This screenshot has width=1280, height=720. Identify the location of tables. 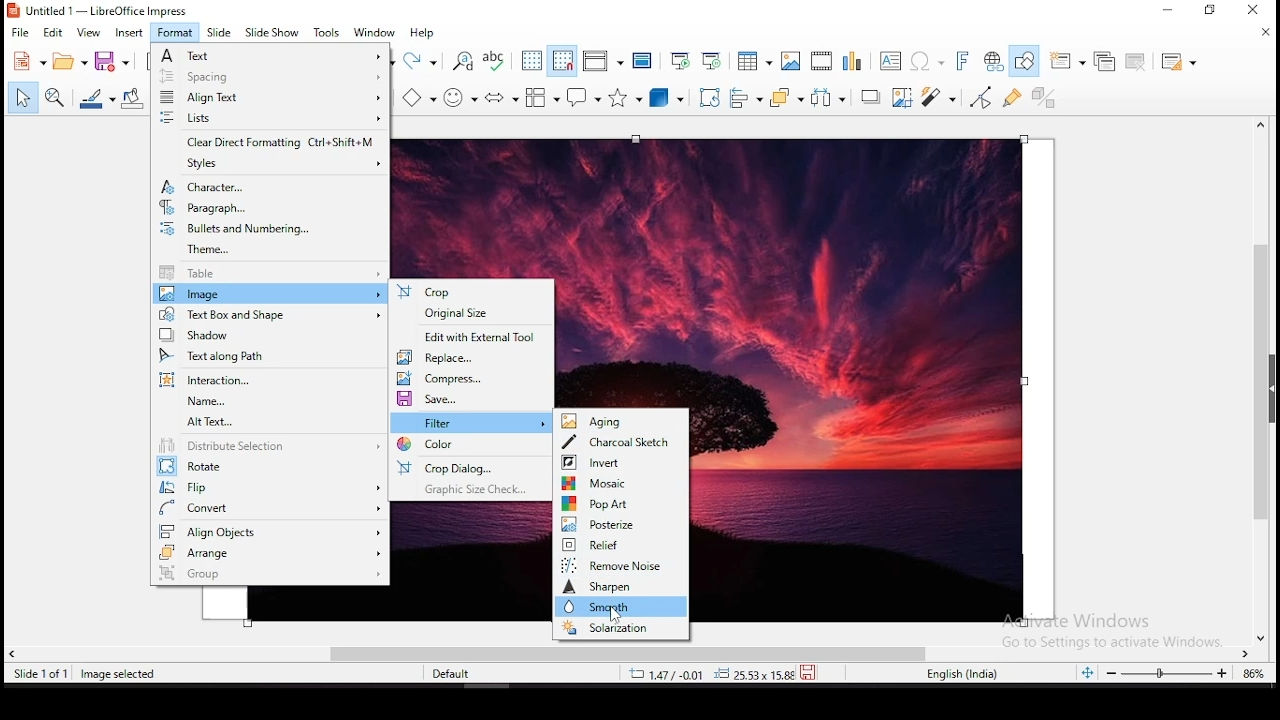
(752, 61).